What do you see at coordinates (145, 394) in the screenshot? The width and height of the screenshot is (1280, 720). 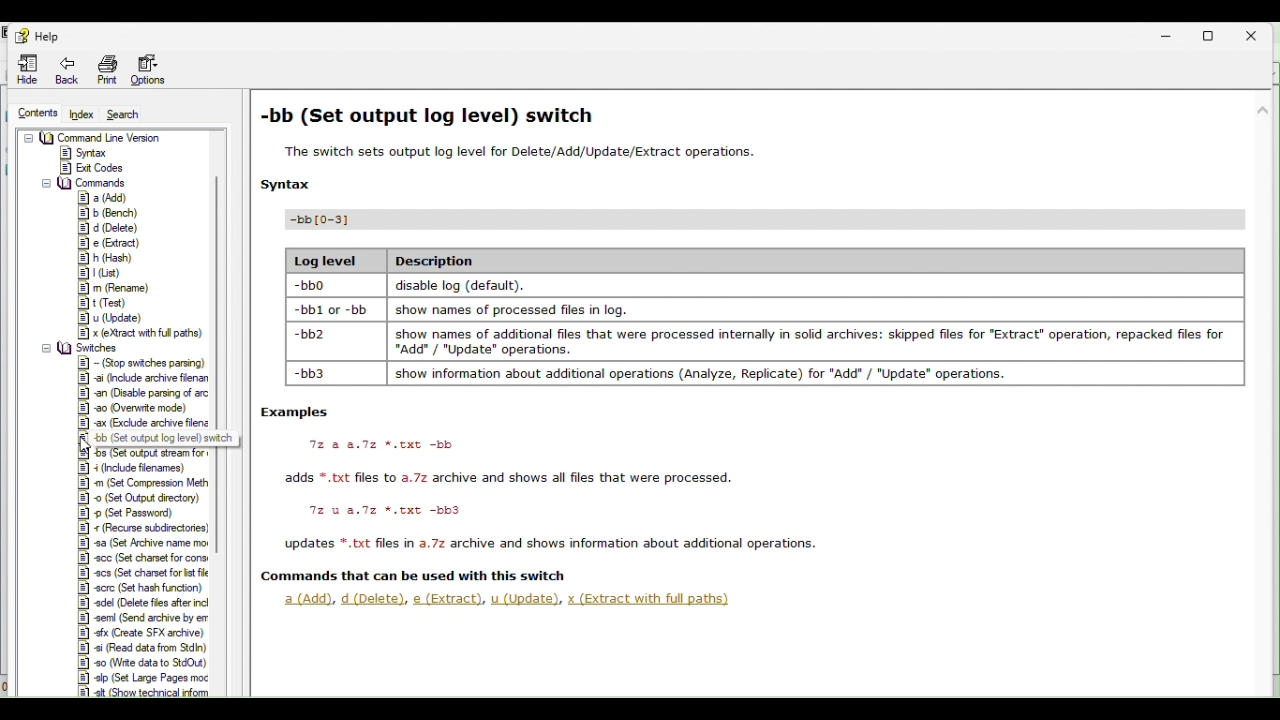 I see `#] an (Disable parsing of arc` at bounding box center [145, 394].